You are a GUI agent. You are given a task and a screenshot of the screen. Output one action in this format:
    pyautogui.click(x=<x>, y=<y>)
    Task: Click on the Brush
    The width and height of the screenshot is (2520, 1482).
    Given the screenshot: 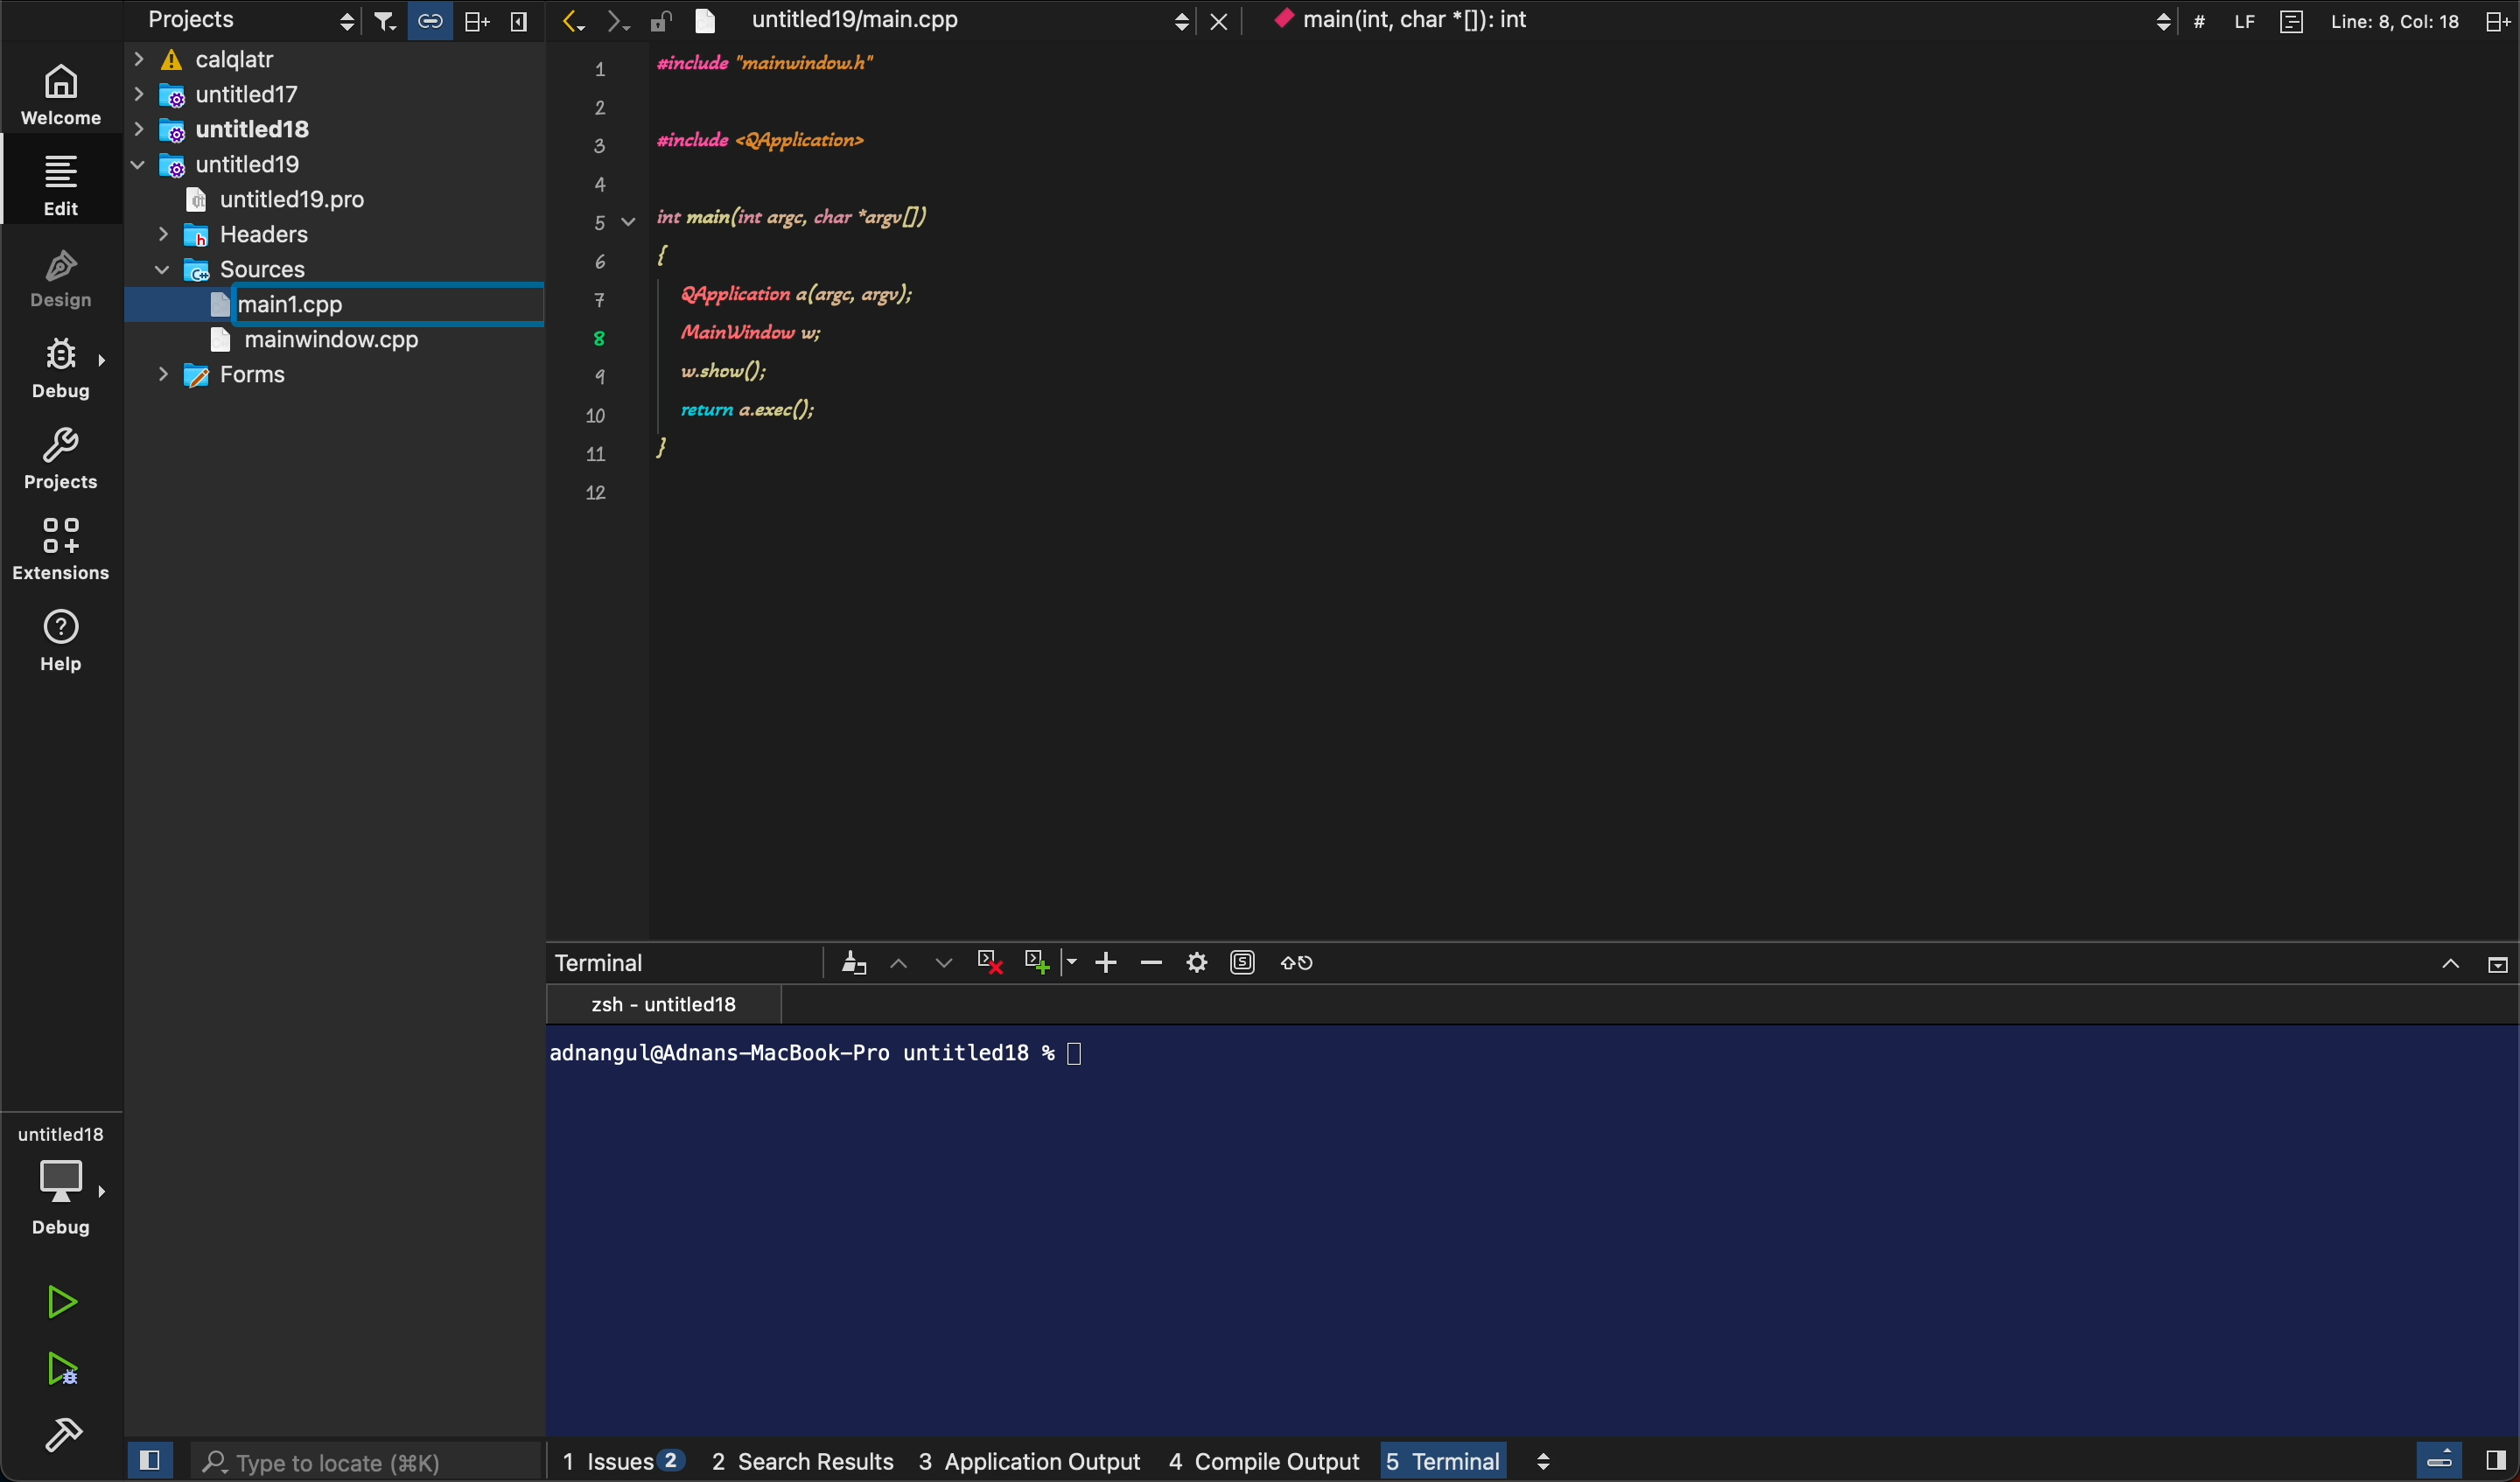 What is the action you would take?
    pyautogui.click(x=853, y=961)
    